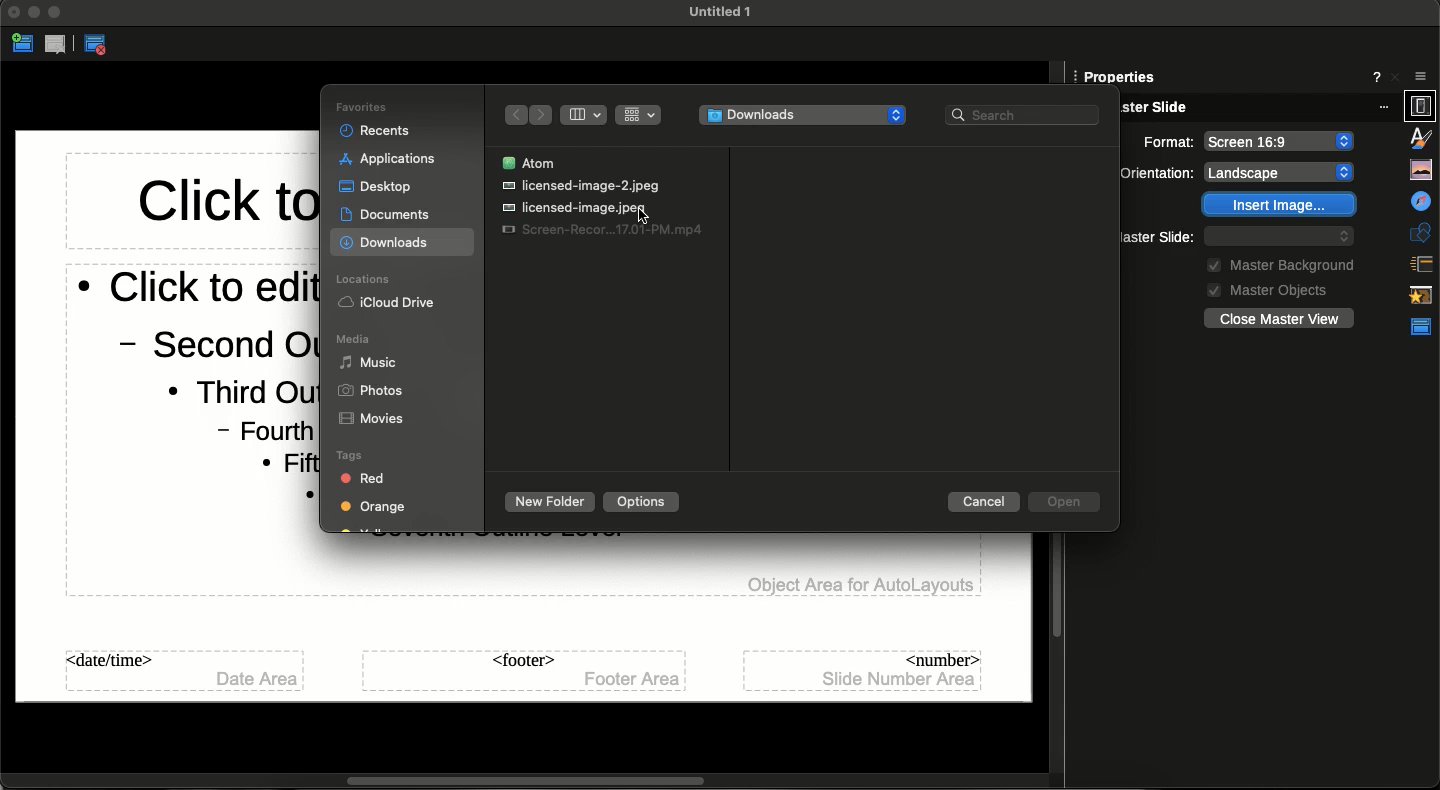  Describe the element at coordinates (1380, 75) in the screenshot. I see `More options` at that location.